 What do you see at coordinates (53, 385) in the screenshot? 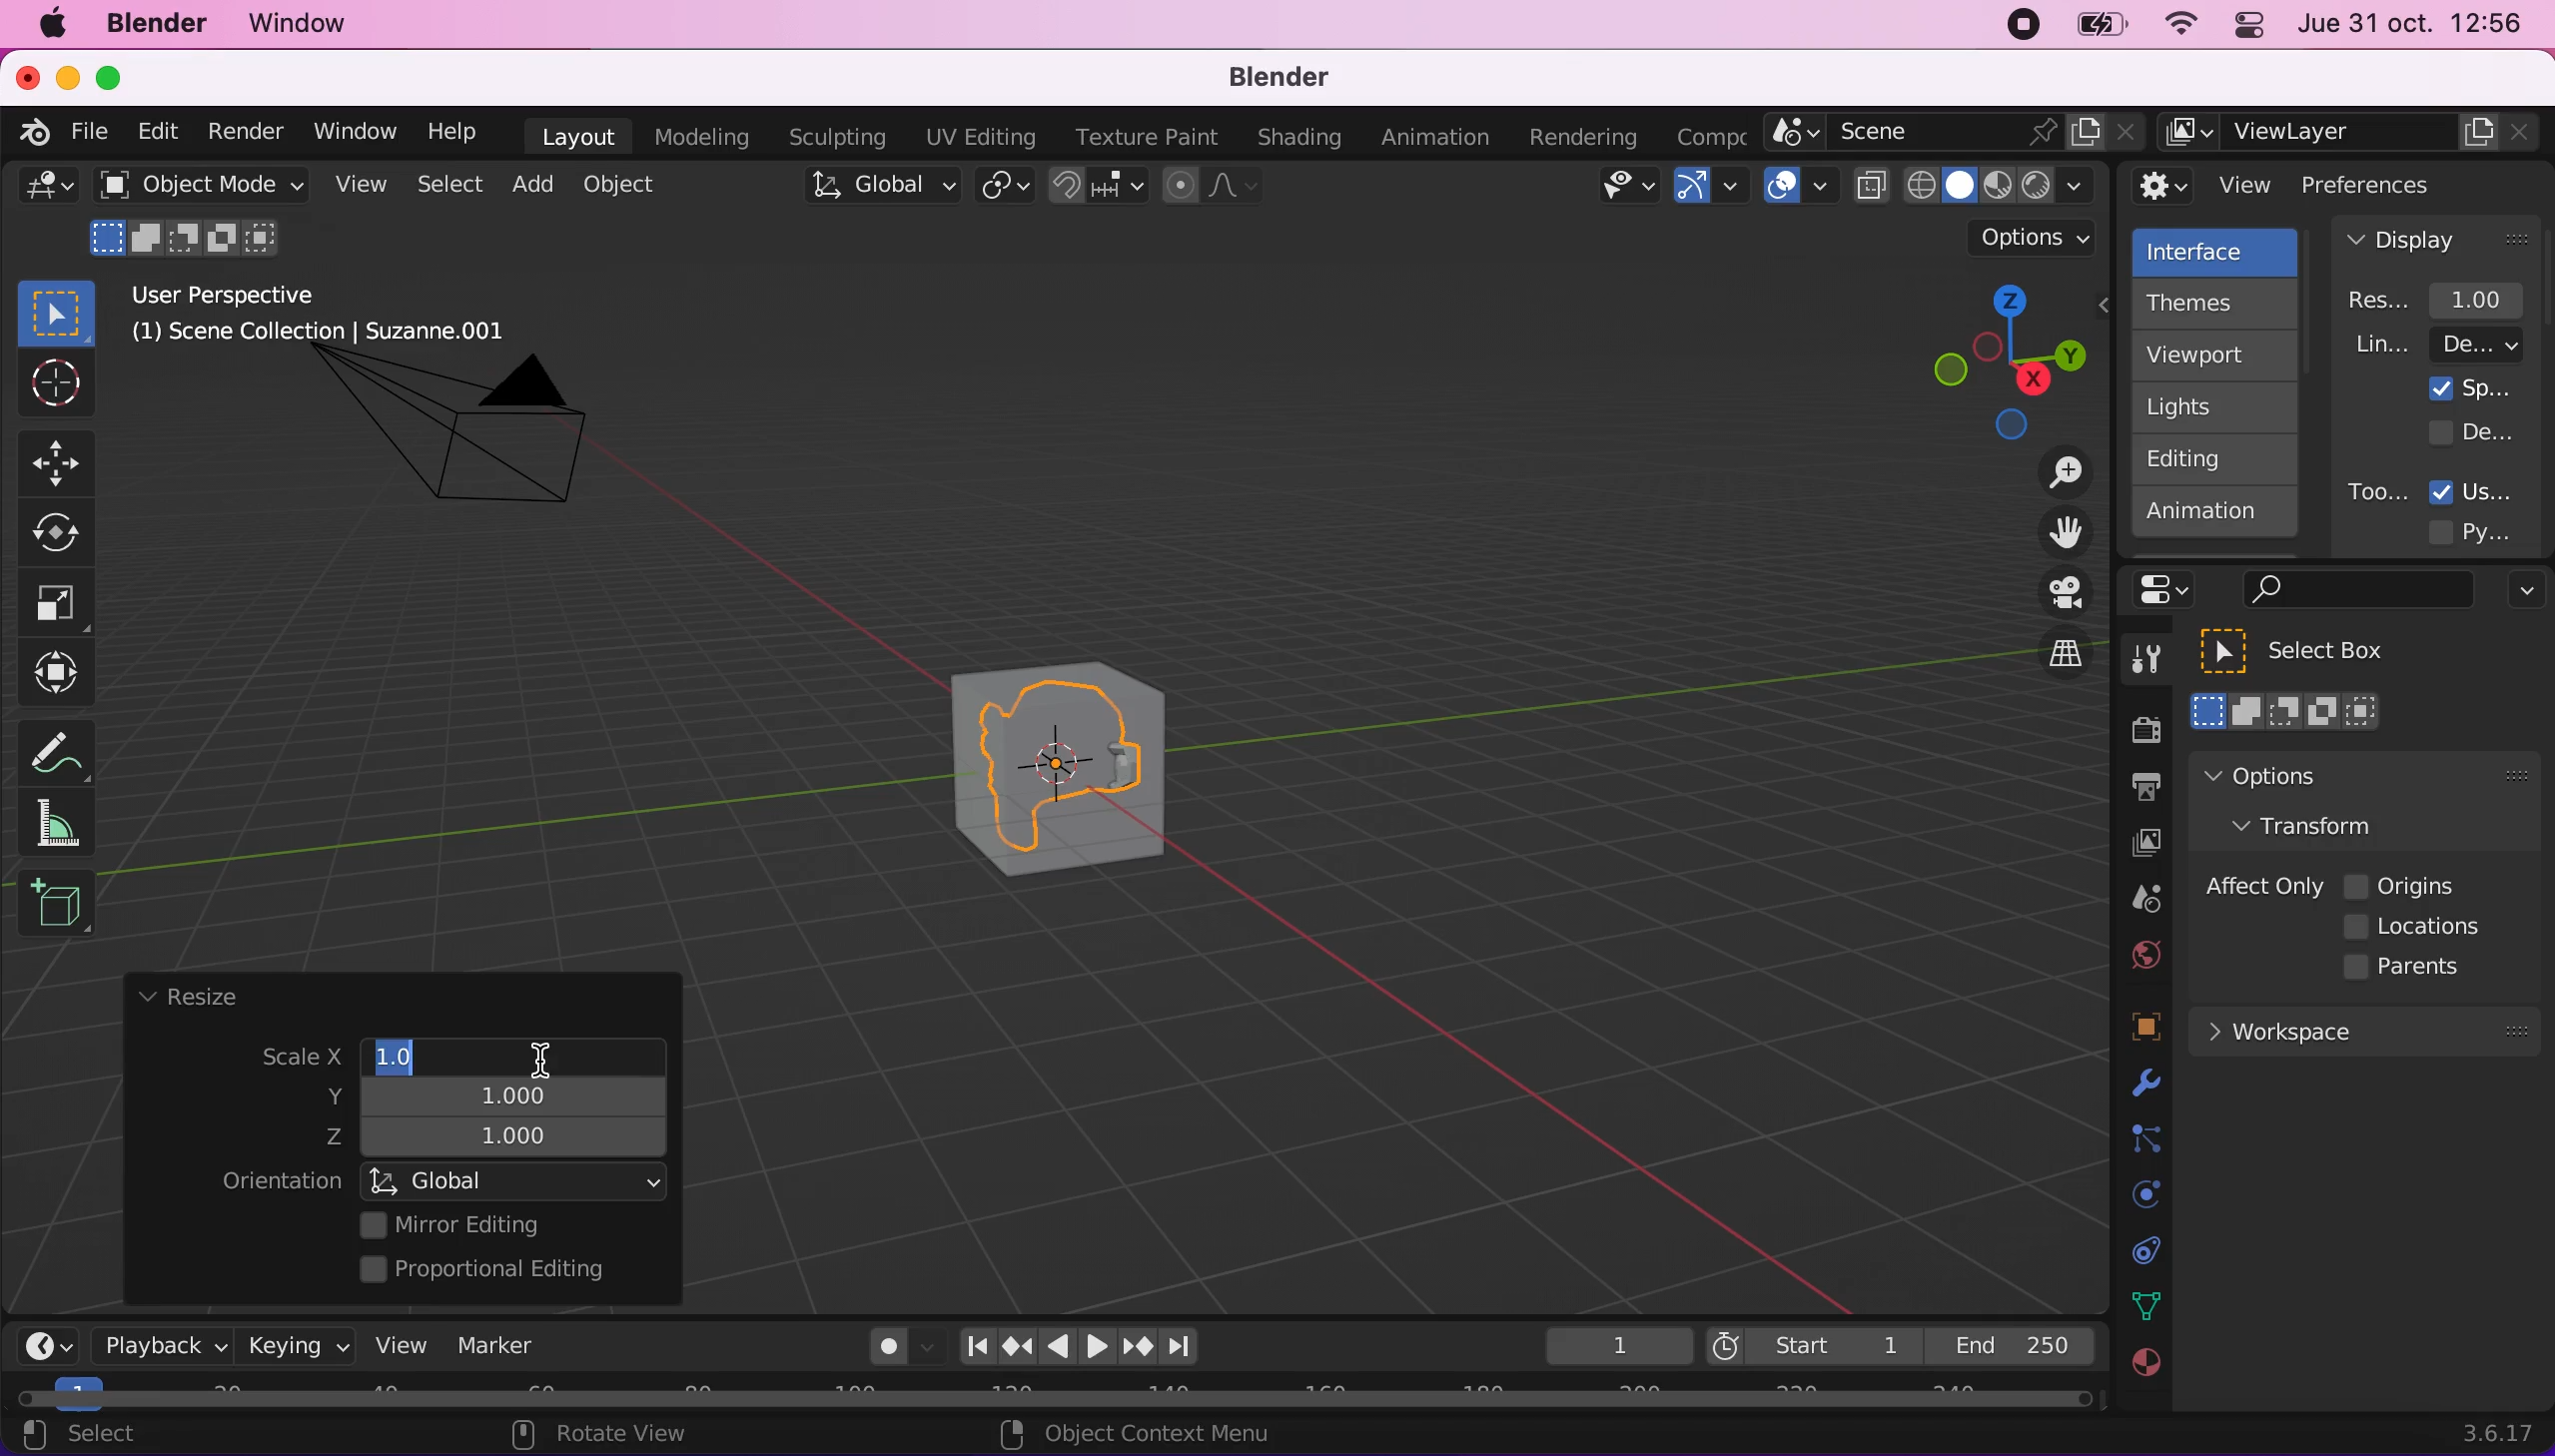
I see `` at bounding box center [53, 385].